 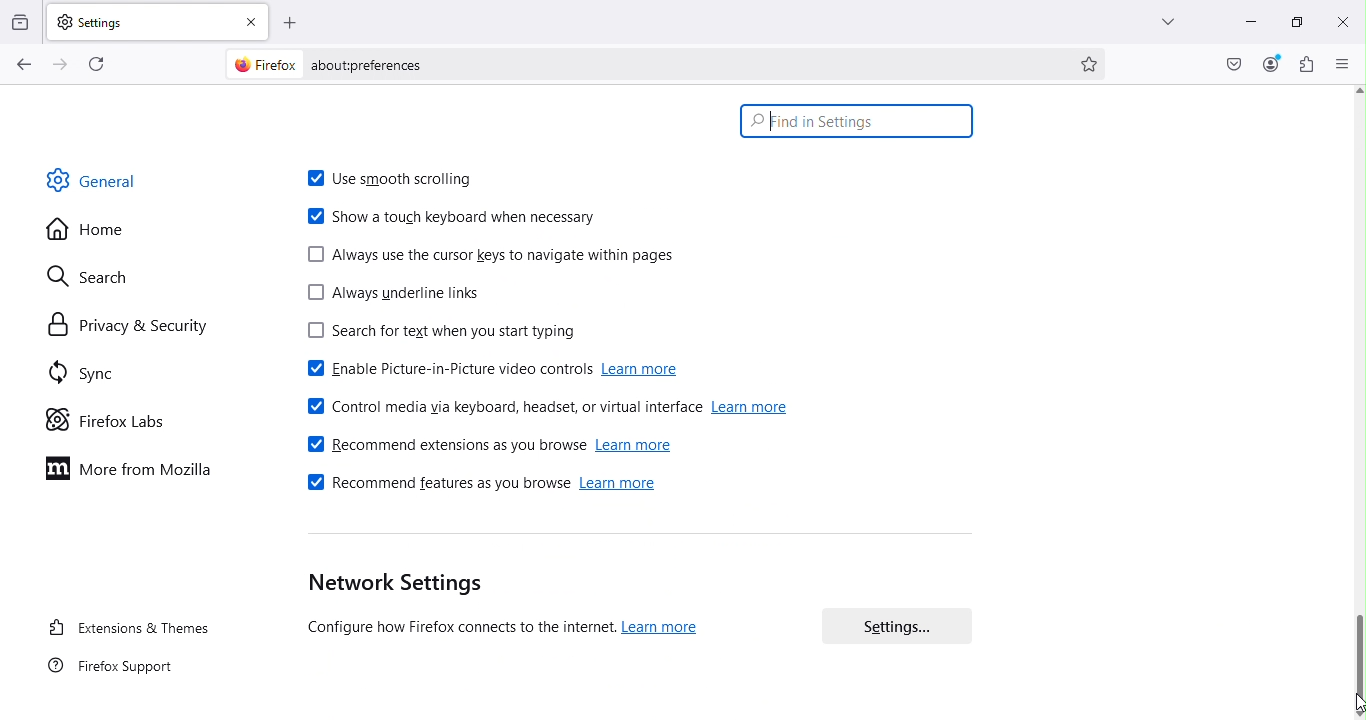 I want to click on Extensions, so click(x=1304, y=65).